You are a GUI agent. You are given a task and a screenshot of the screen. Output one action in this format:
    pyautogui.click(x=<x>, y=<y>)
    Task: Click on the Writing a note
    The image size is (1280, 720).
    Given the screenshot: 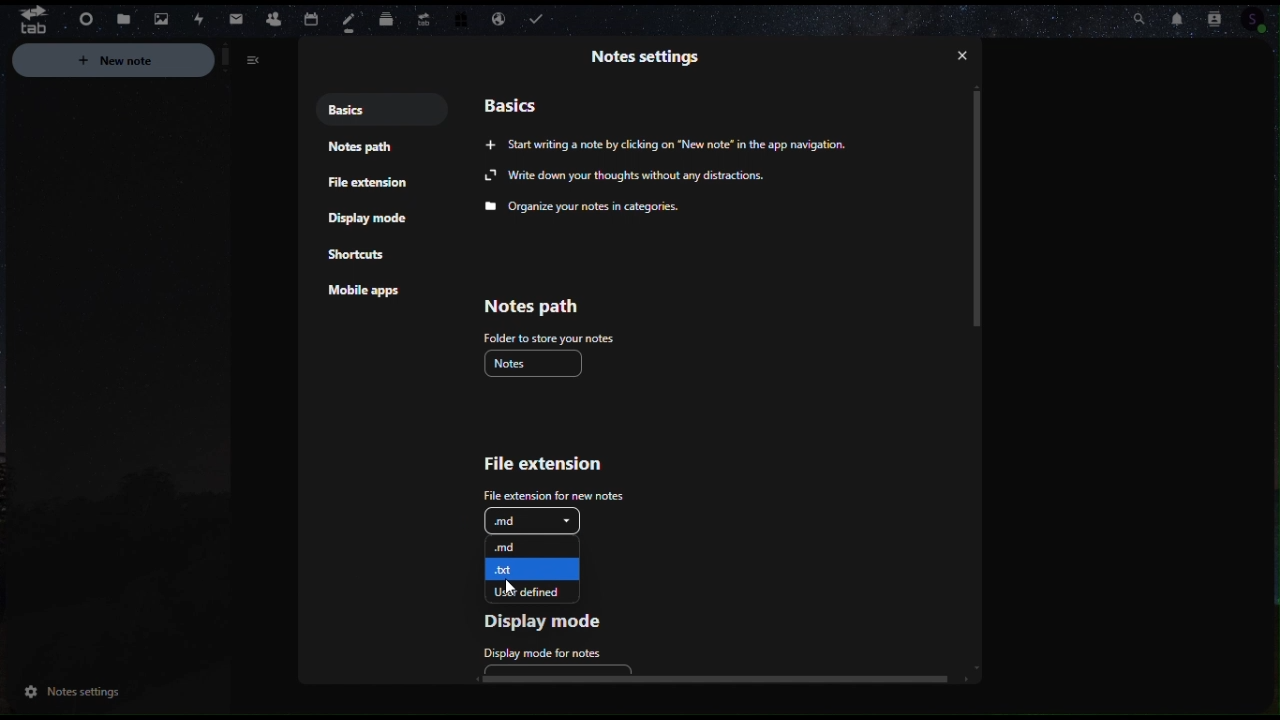 What is the action you would take?
    pyautogui.click(x=687, y=146)
    